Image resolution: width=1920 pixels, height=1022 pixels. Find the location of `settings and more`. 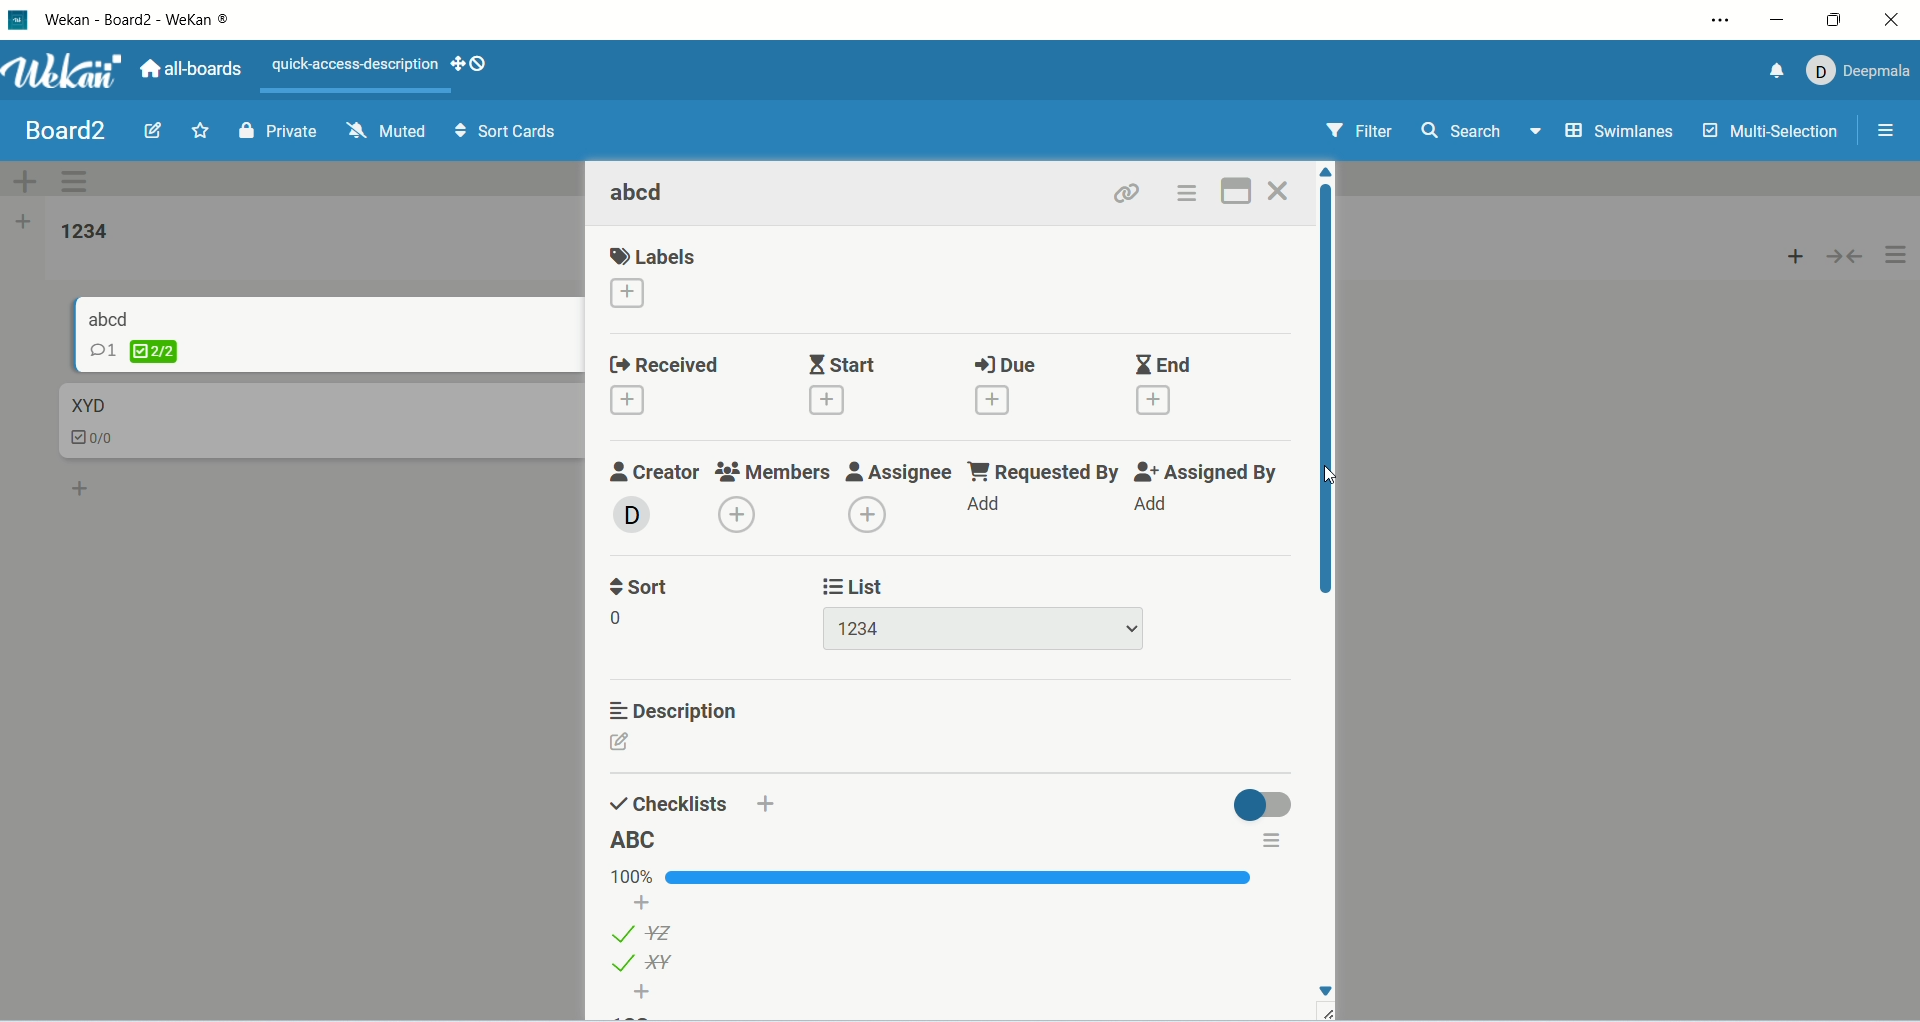

settings and more is located at coordinates (1720, 22).